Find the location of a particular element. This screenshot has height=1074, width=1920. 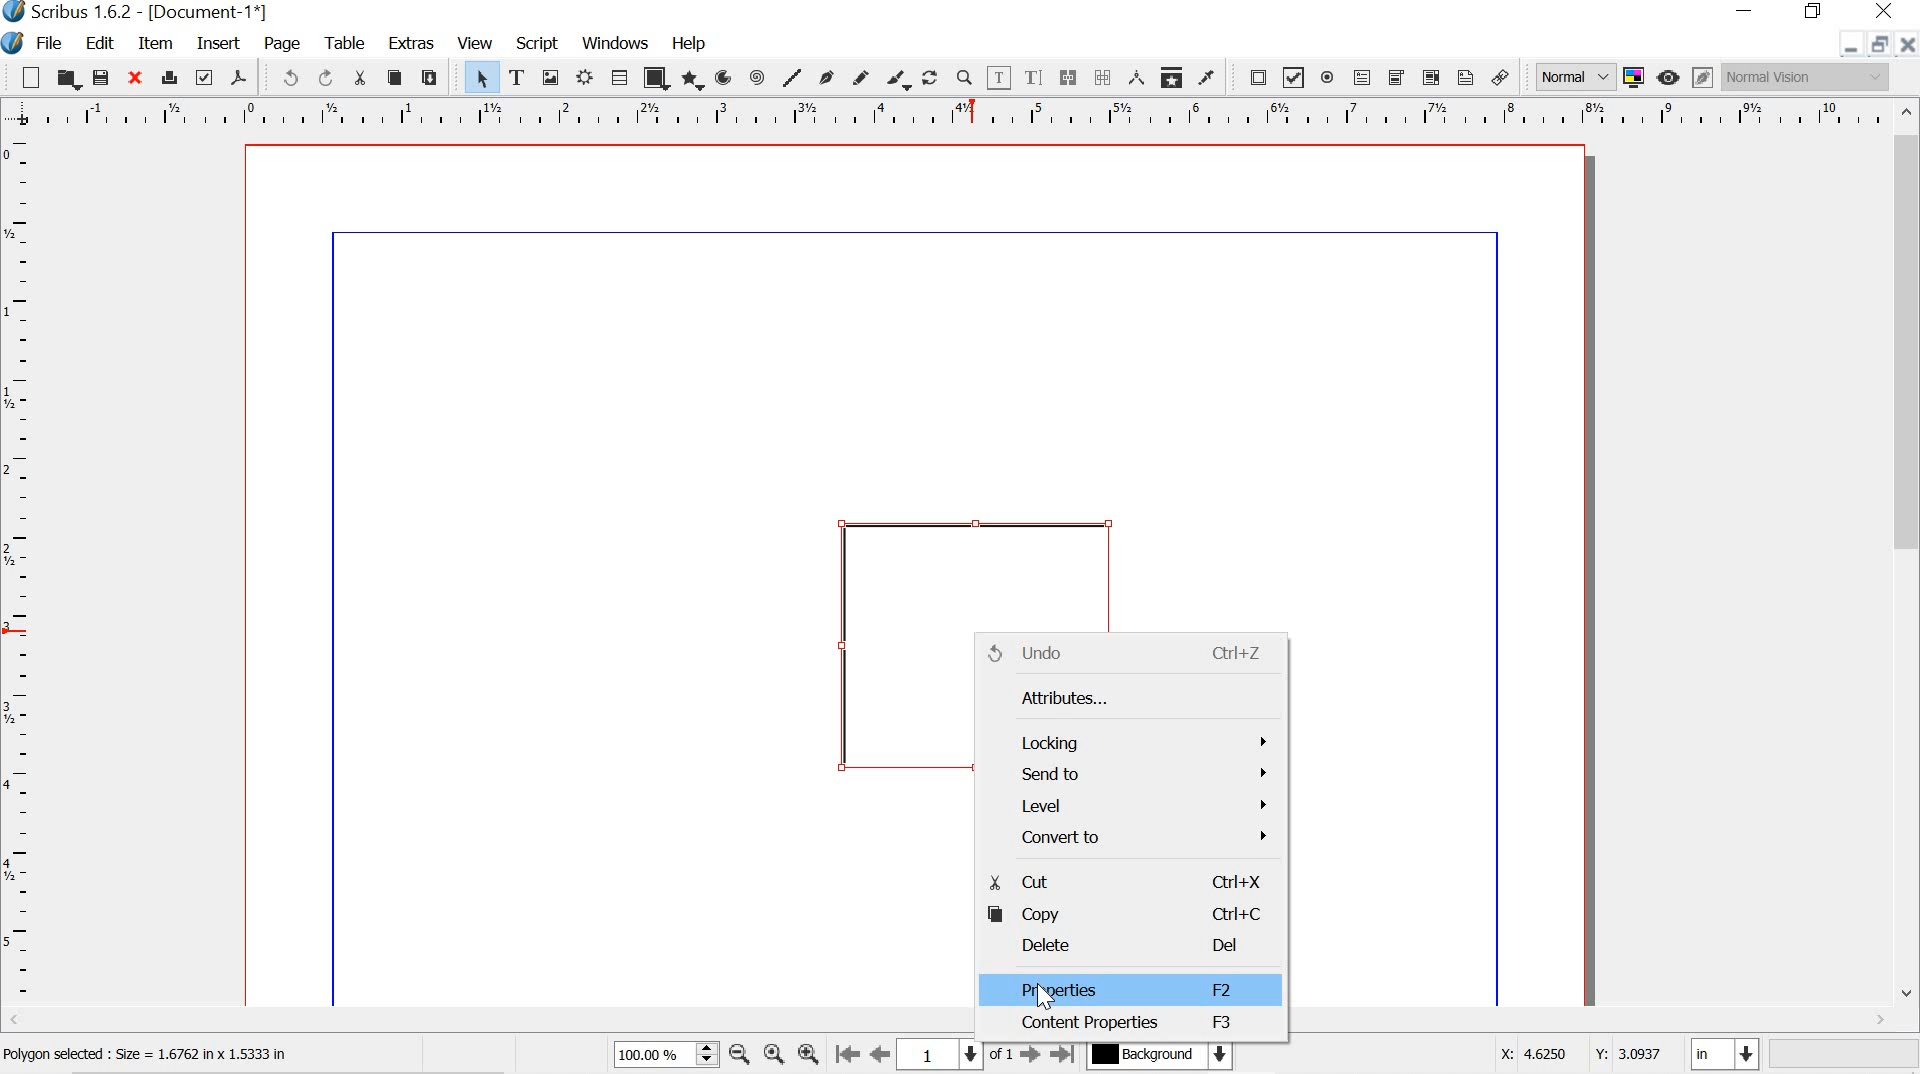

spiral is located at coordinates (758, 77).